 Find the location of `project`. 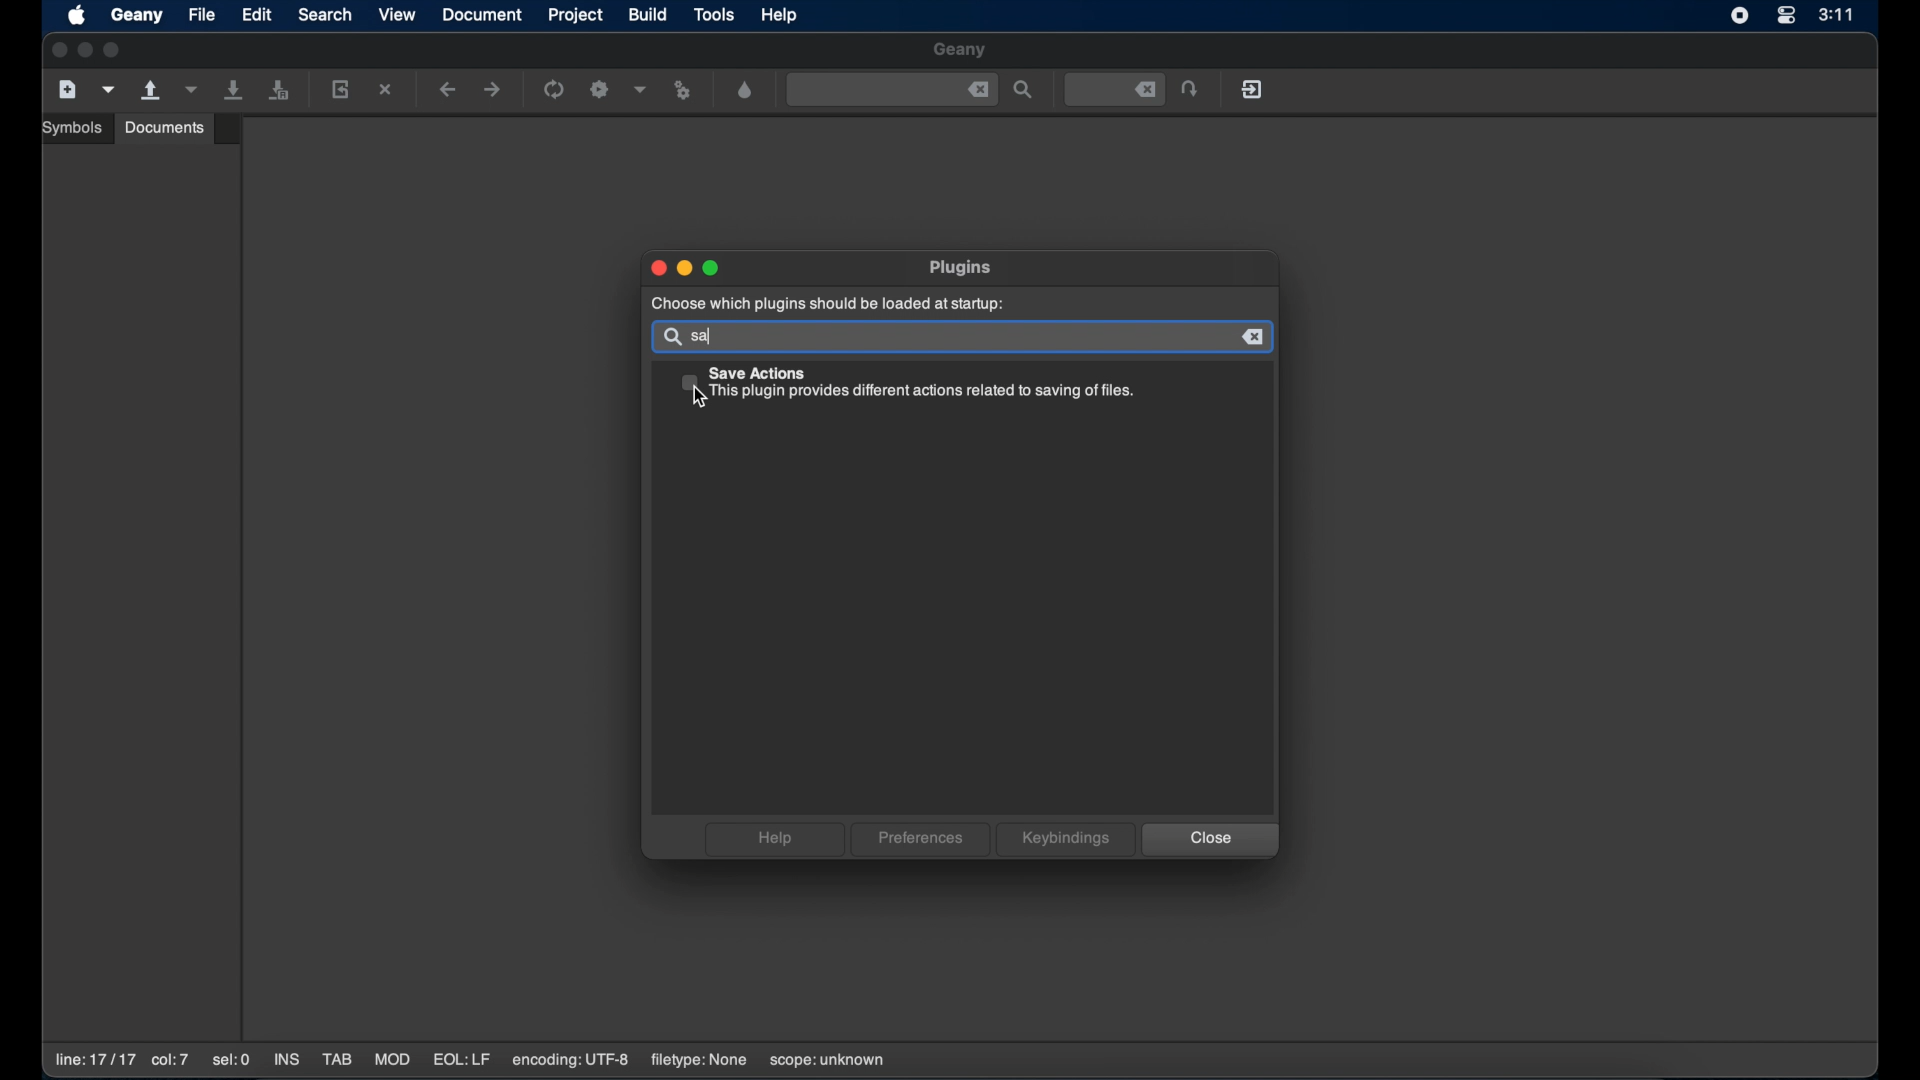

project is located at coordinates (578, 15).